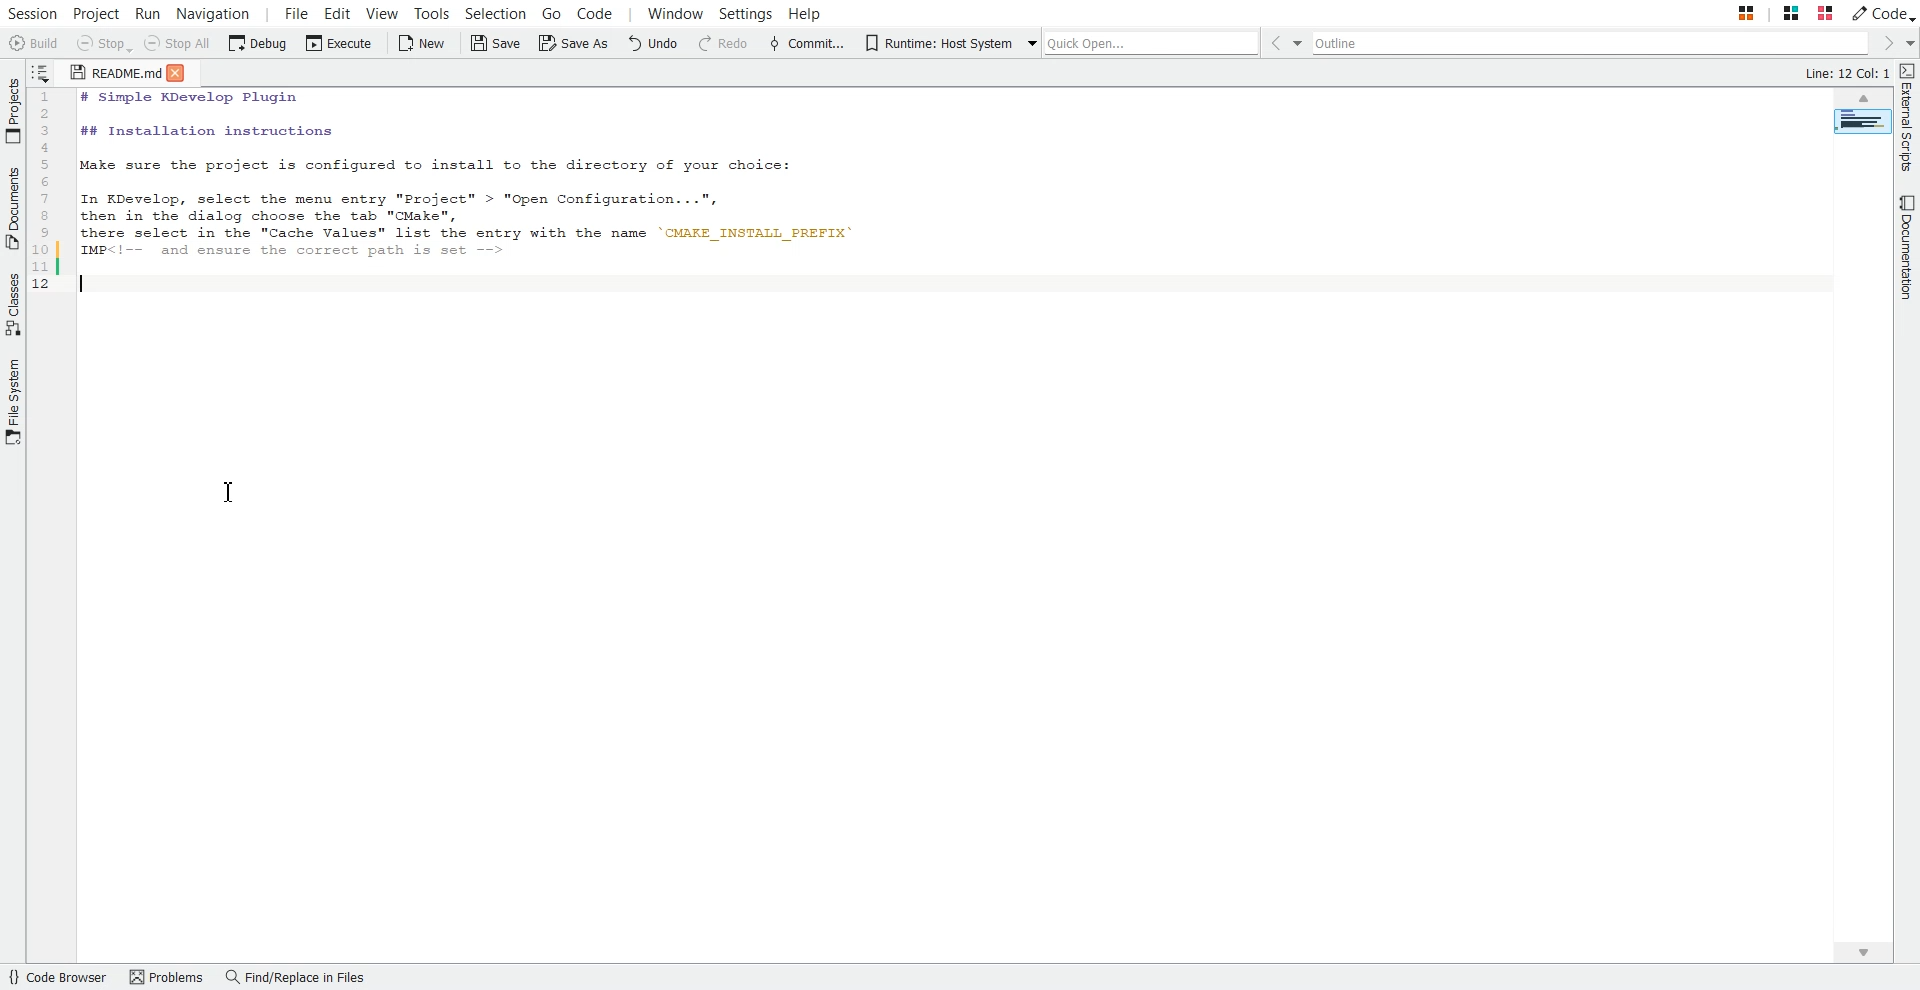 The image size is (1920, 990). What do you see at coordinates (333, 252) in the screenshot?
I see `IMP <-- and ensure the correct path is set --> (comment added to the commented text)` at bounding box center [333, 252].